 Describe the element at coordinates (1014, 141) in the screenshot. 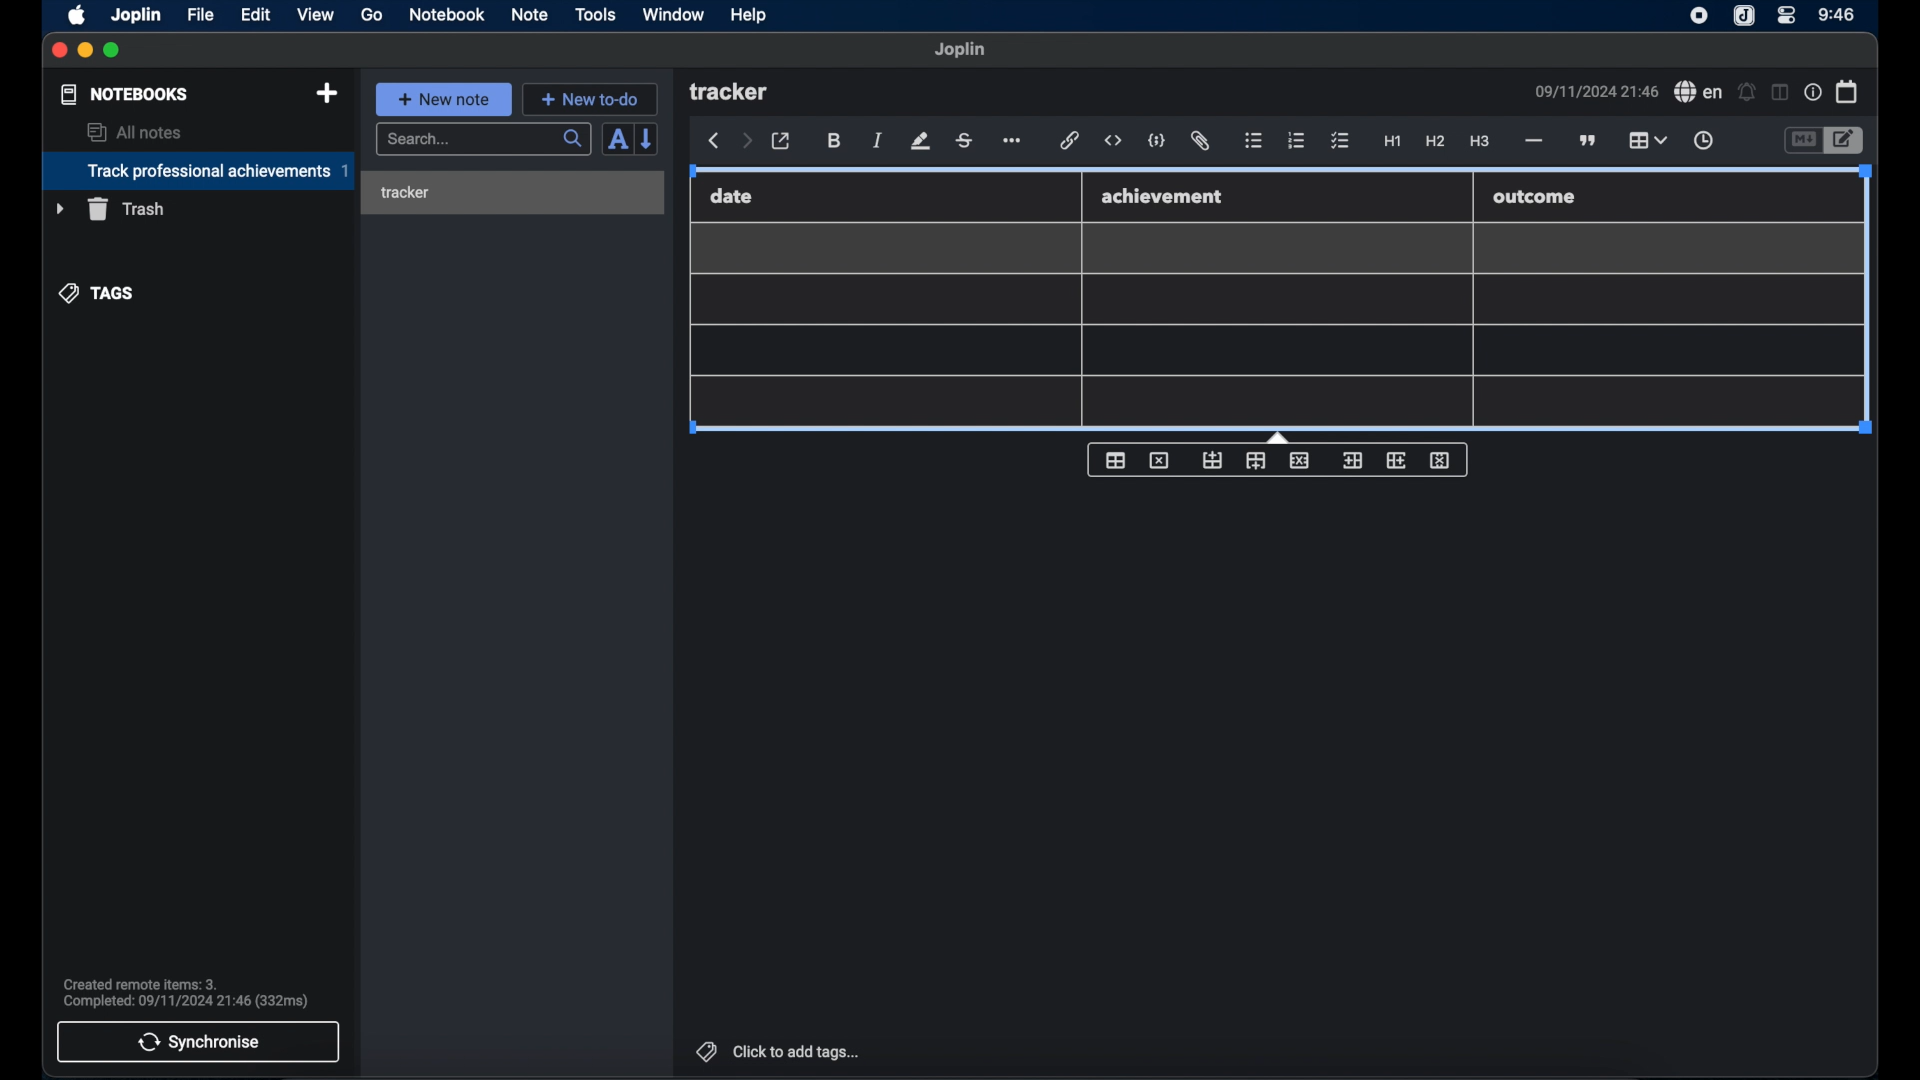

I see `more options` at that location.